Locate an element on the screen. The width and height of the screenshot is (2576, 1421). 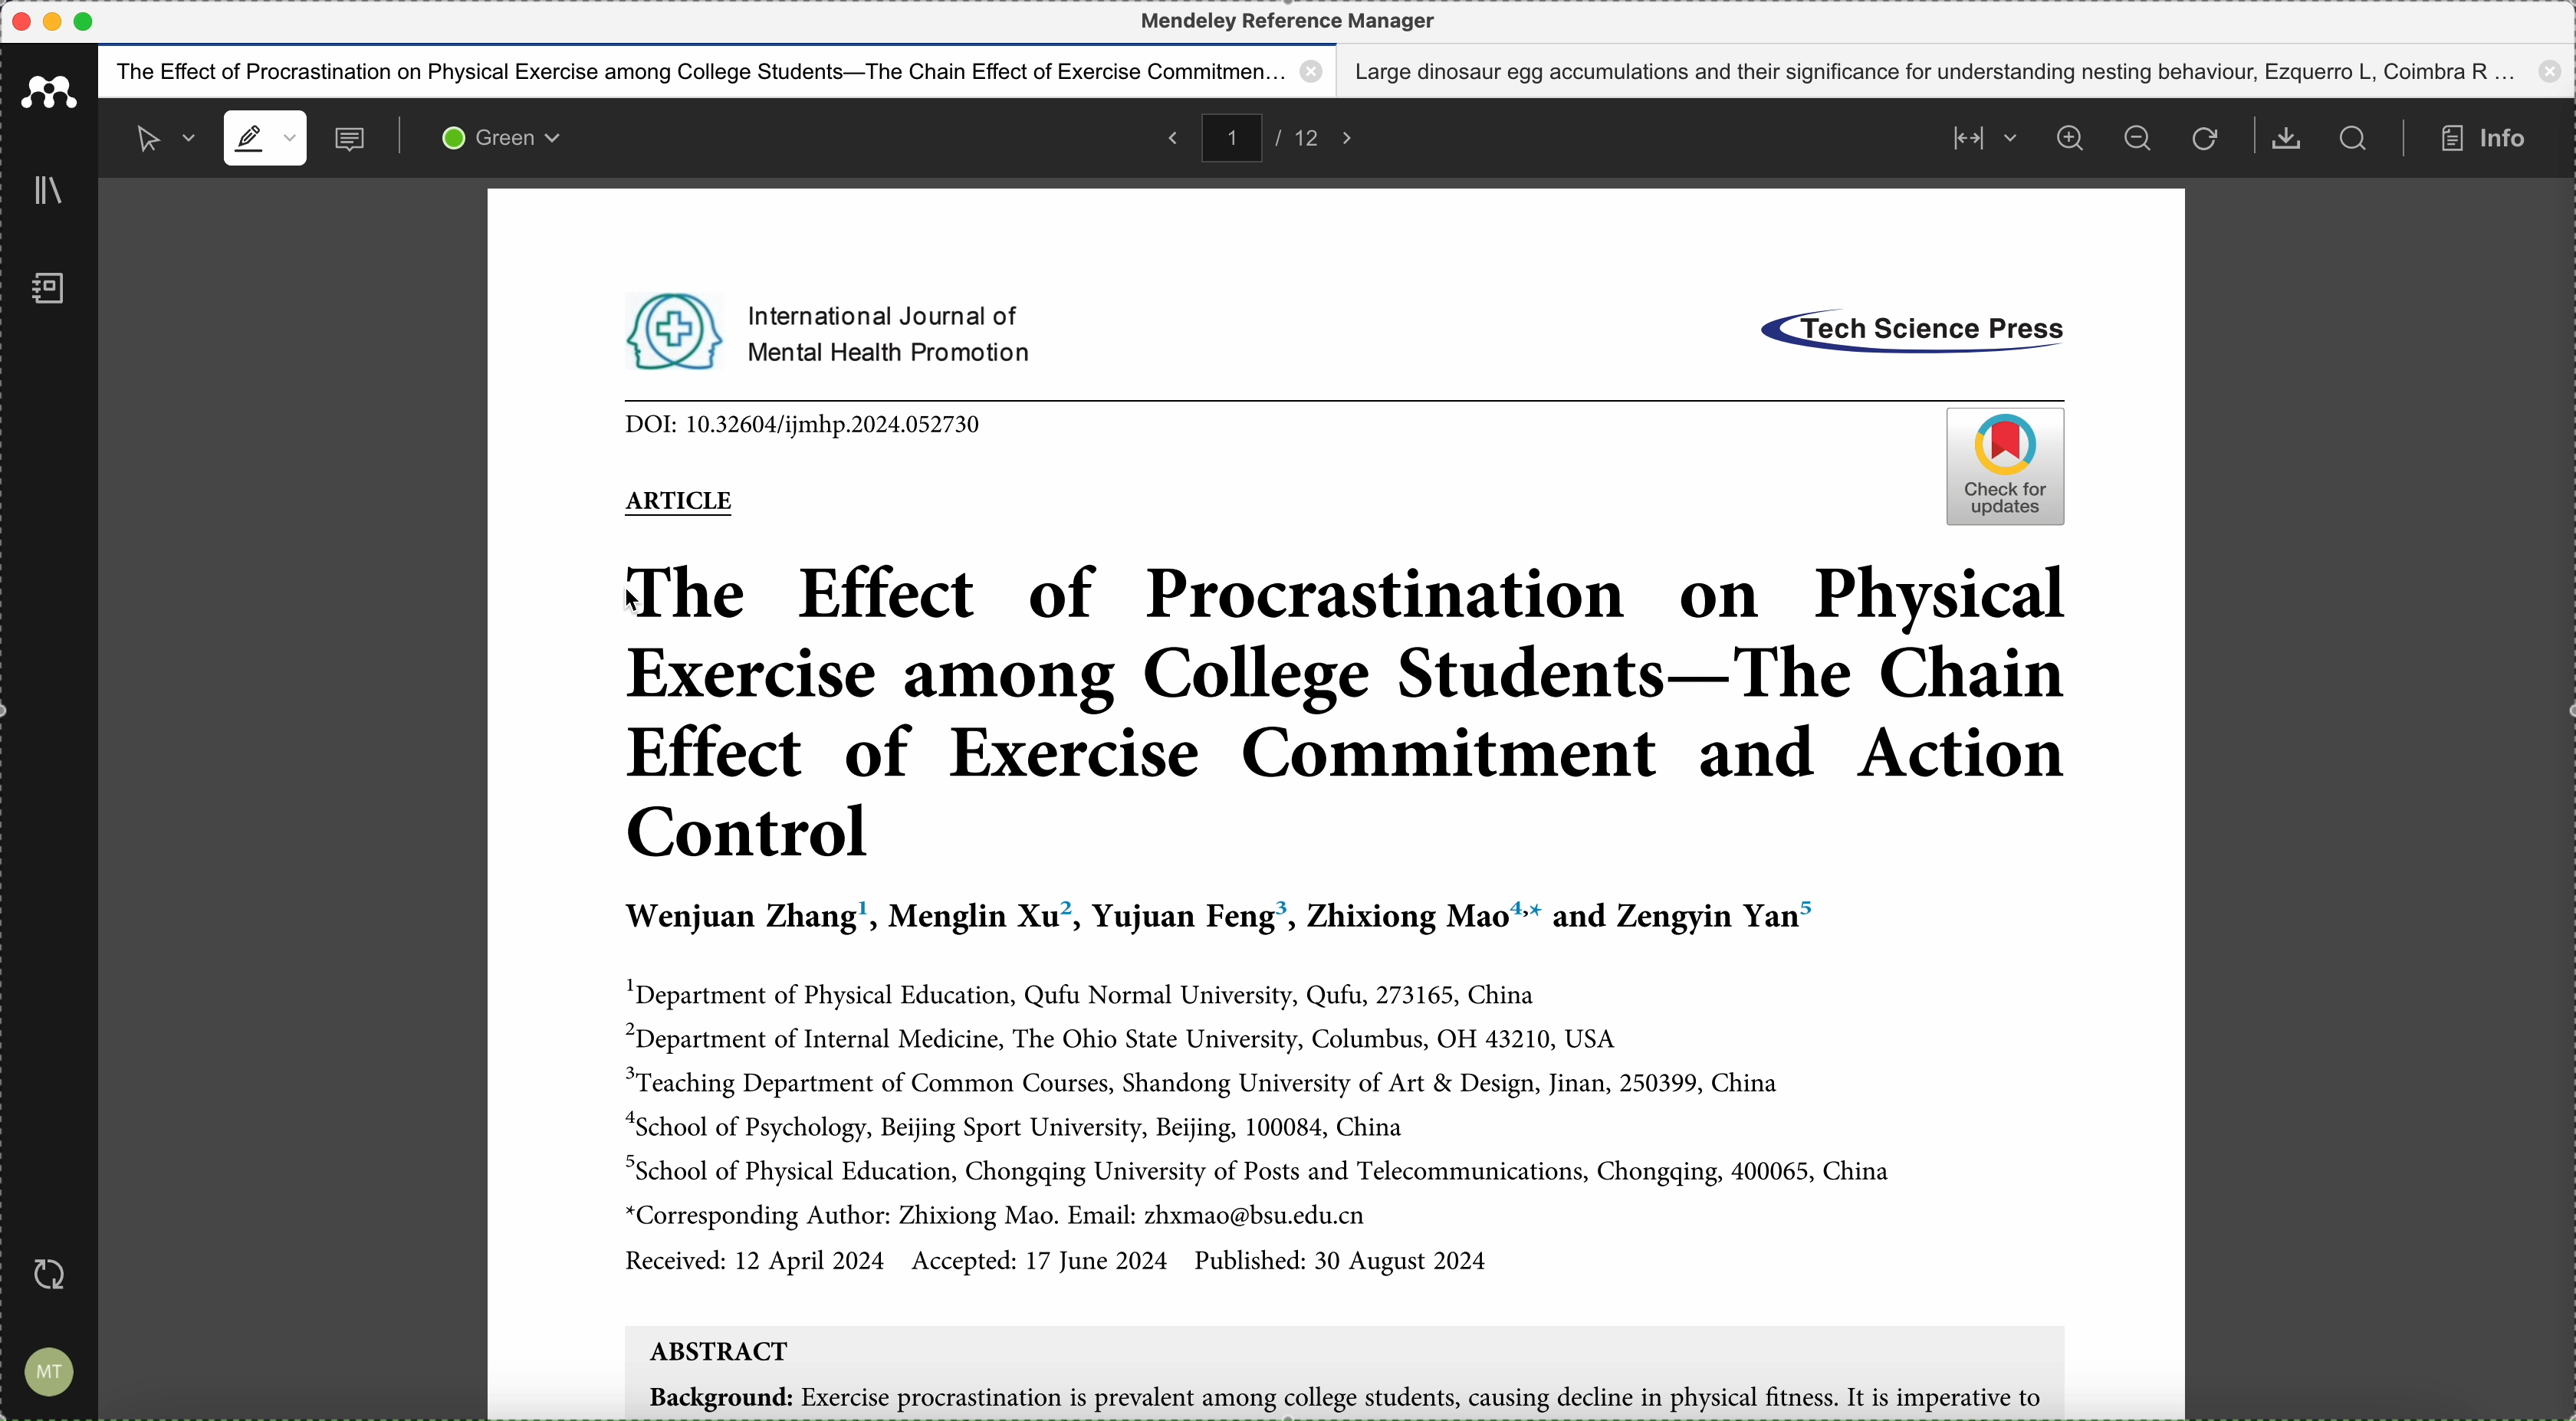
pages is located at coordinates (1269, 135).